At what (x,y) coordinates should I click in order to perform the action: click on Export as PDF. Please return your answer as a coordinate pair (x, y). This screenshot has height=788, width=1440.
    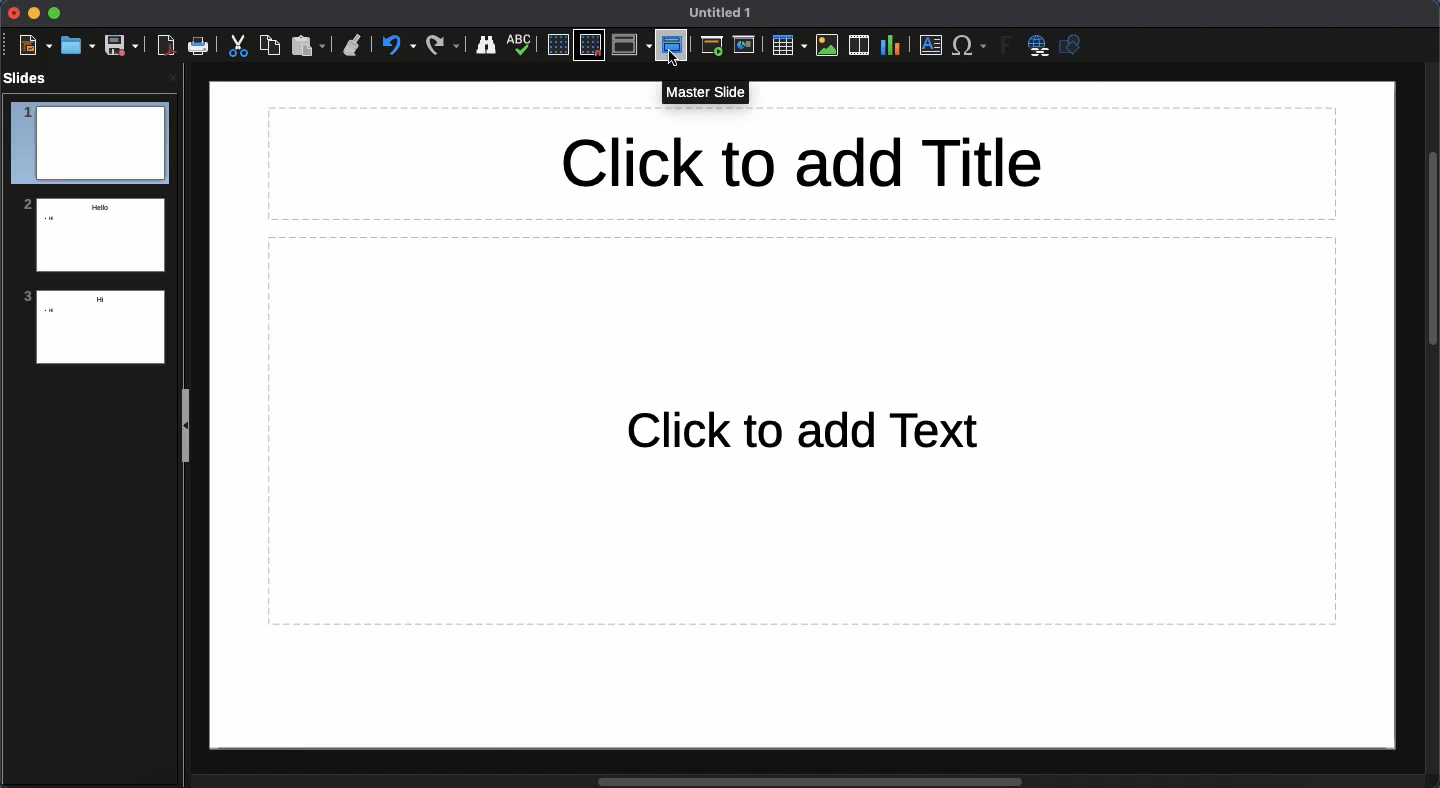
    Looking at the image, I should click on (166, 47).